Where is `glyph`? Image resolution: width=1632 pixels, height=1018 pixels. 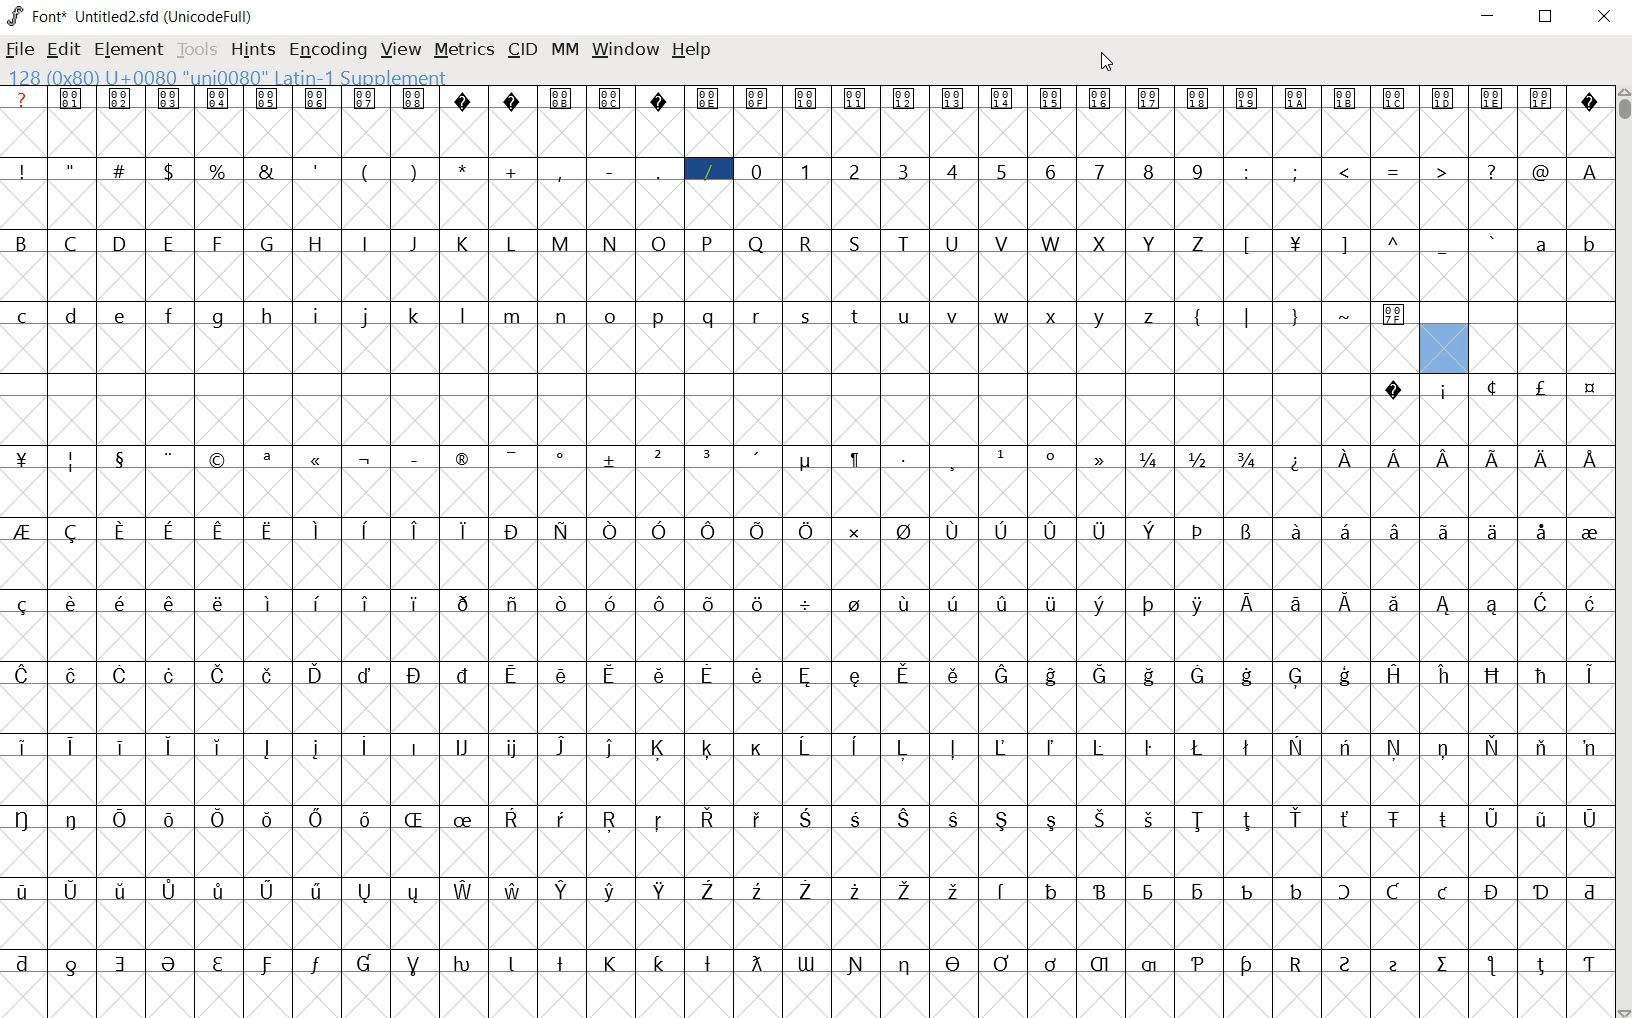 glyph is located at coordinates (855, 172).